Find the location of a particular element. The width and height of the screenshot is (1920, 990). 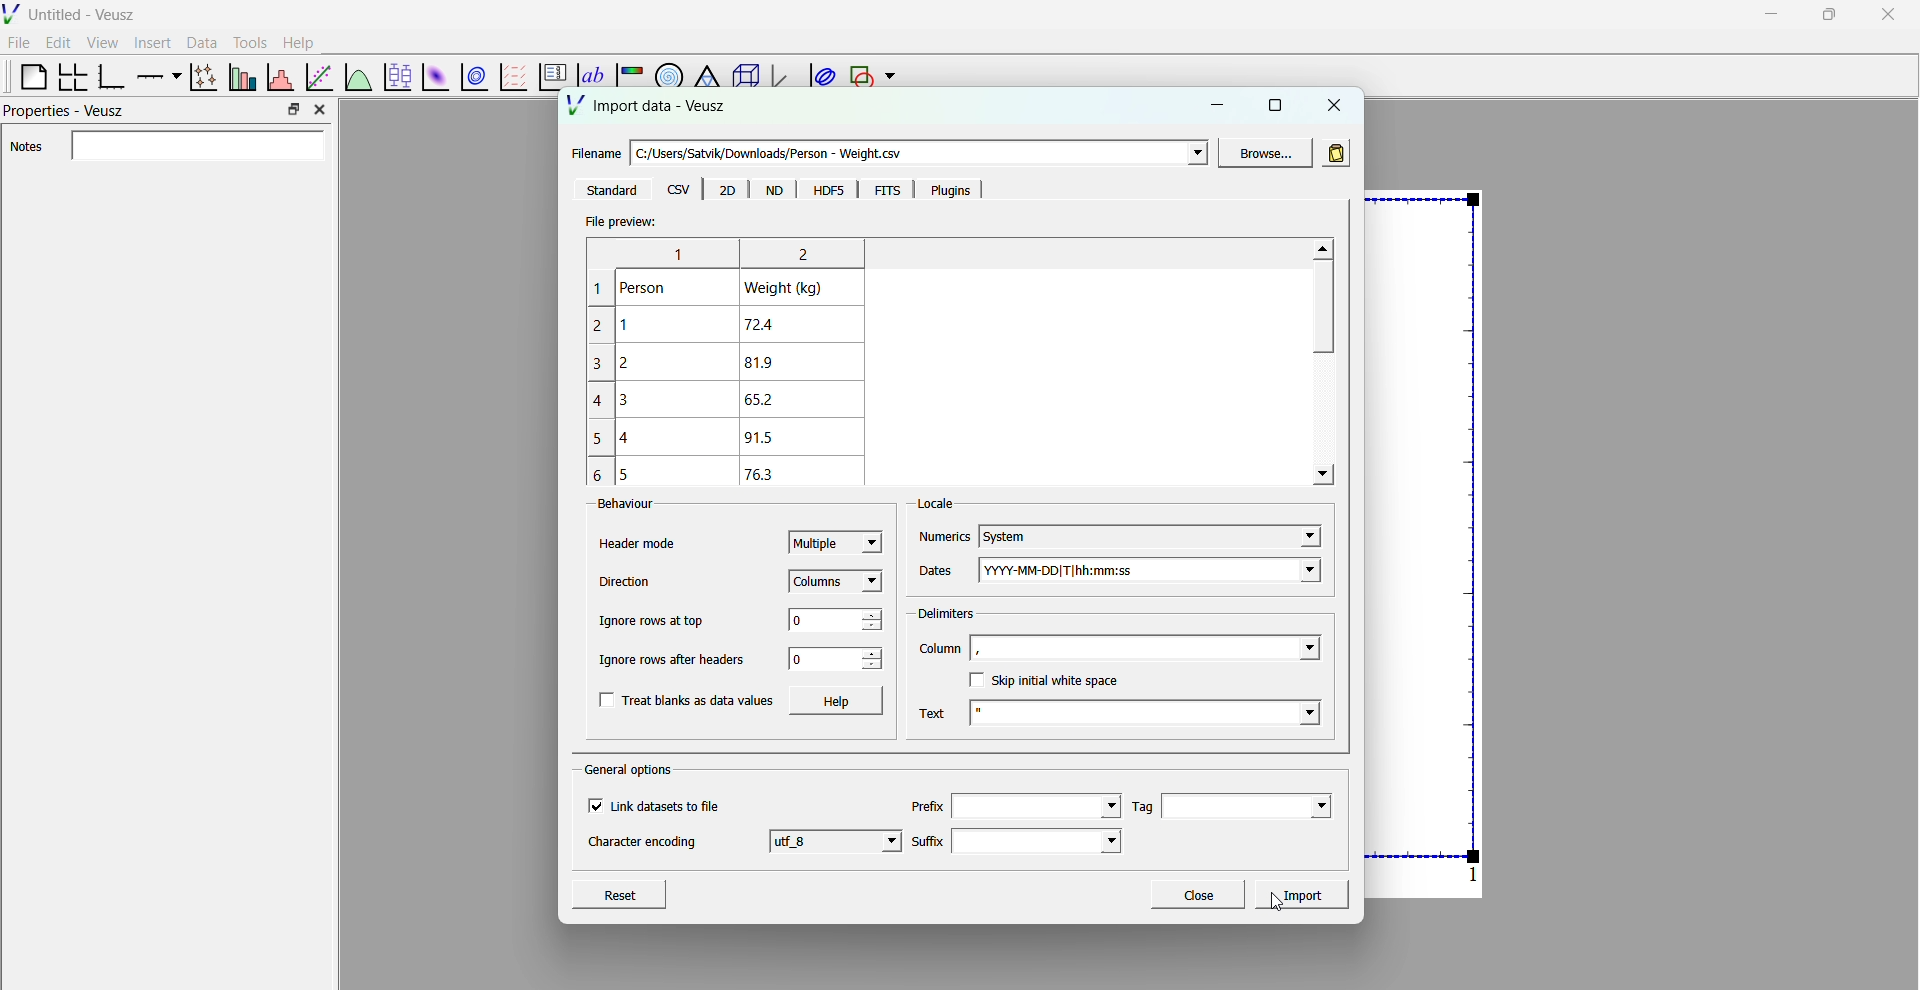

maximize is located at coordinates (1274, 105).